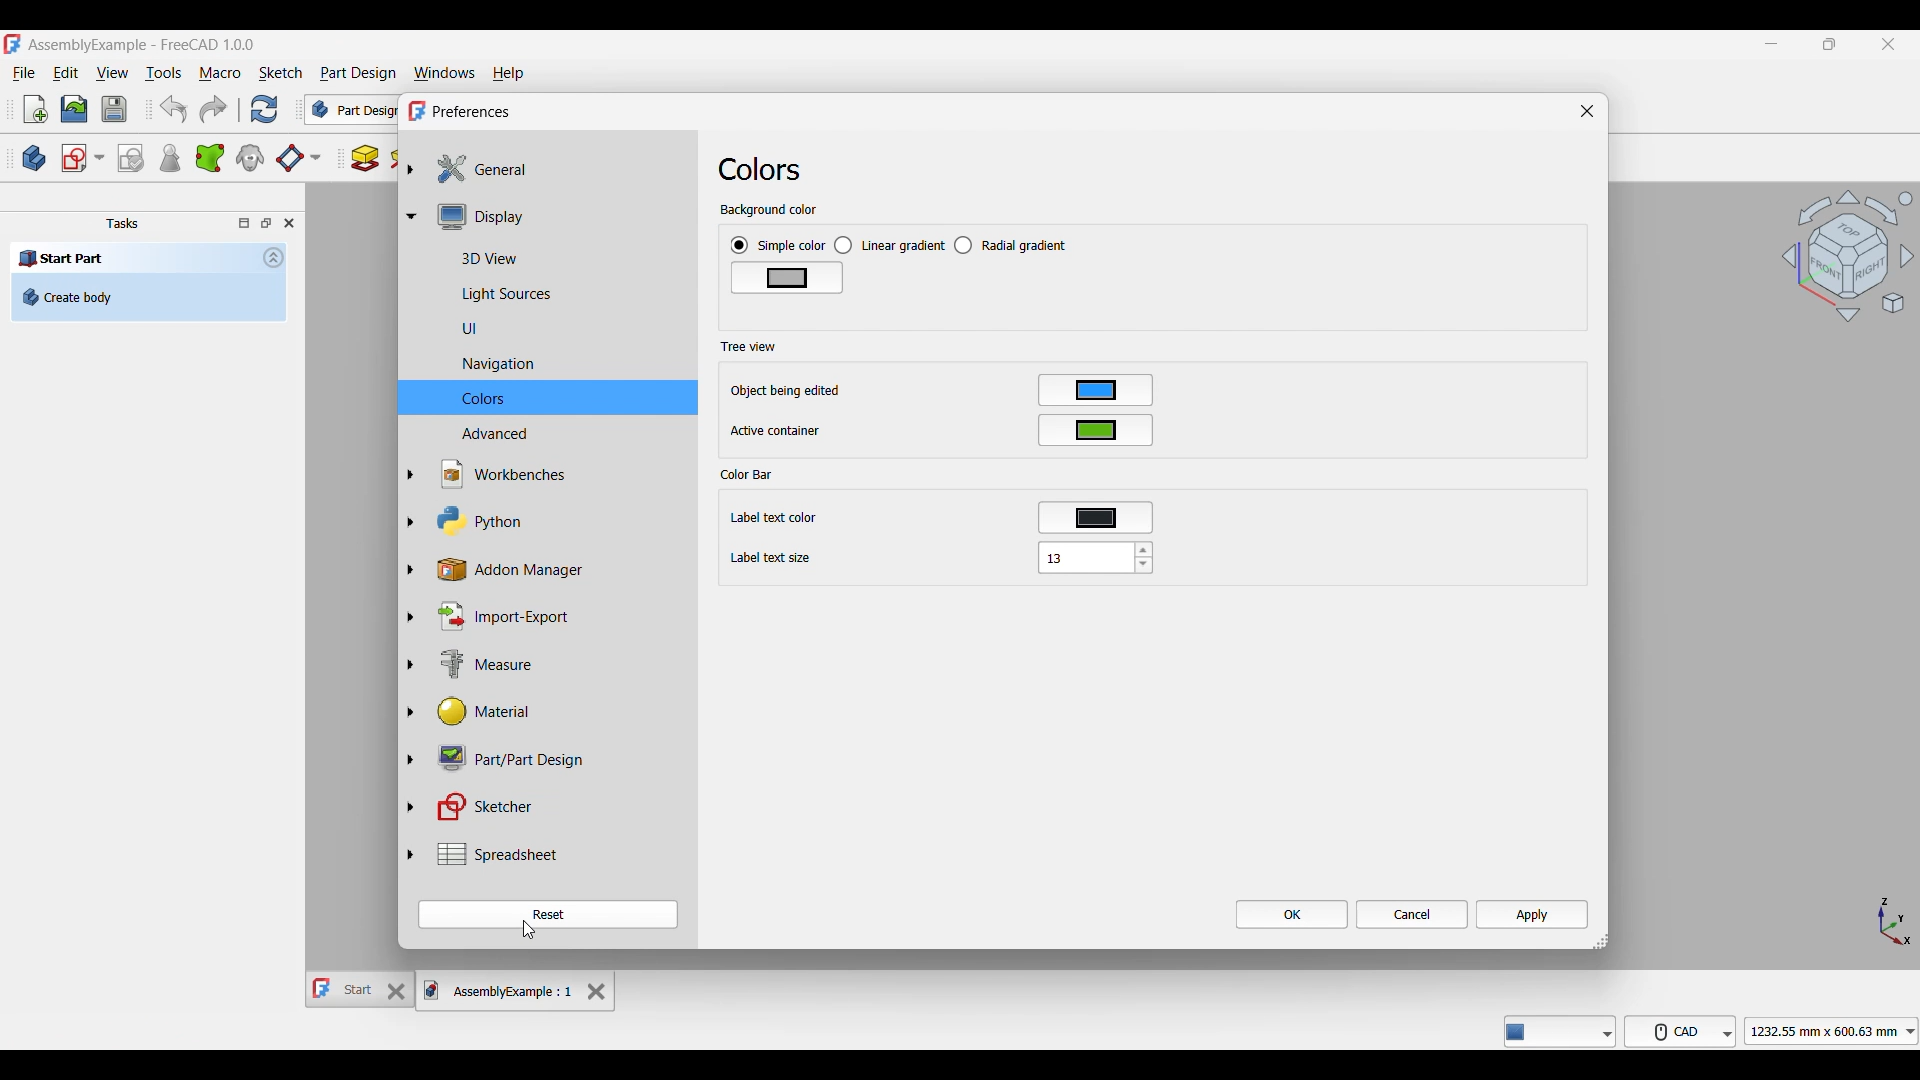 The image size is (1920, 1080). I want to click on Display settings, so click(474, 218).